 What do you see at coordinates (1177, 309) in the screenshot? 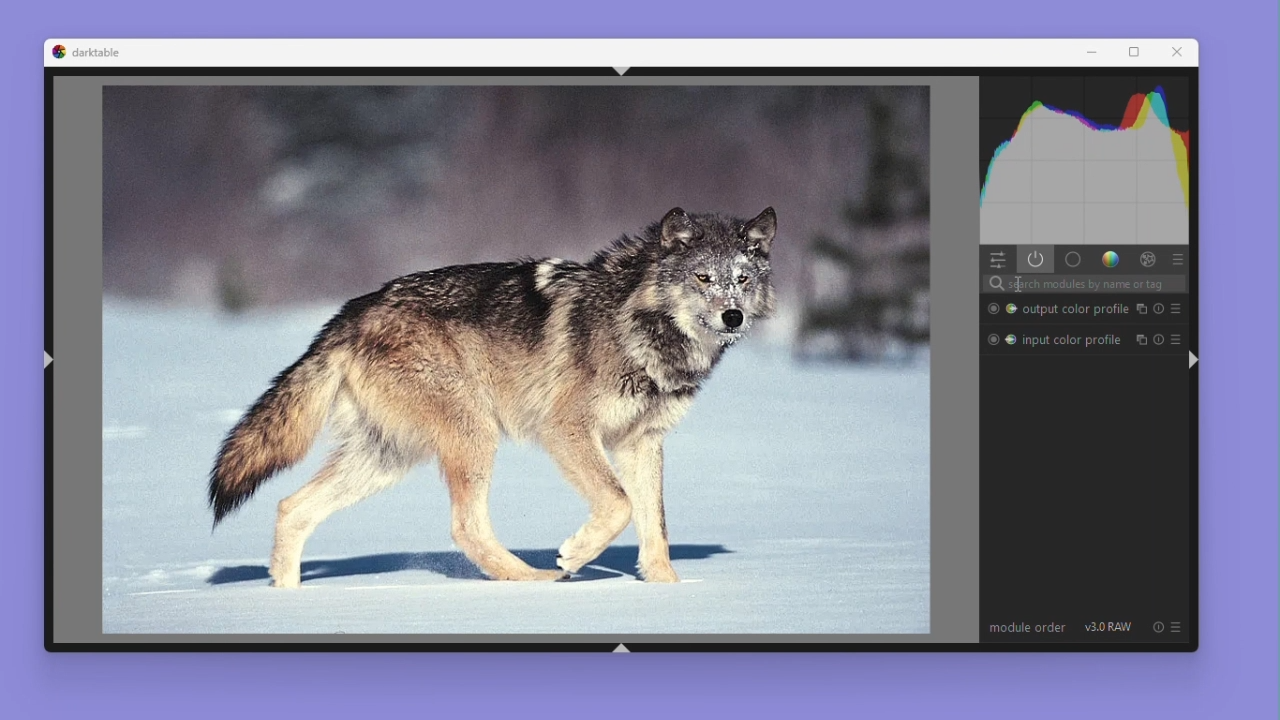
I see `preset` at bounding box center [1177, 309].